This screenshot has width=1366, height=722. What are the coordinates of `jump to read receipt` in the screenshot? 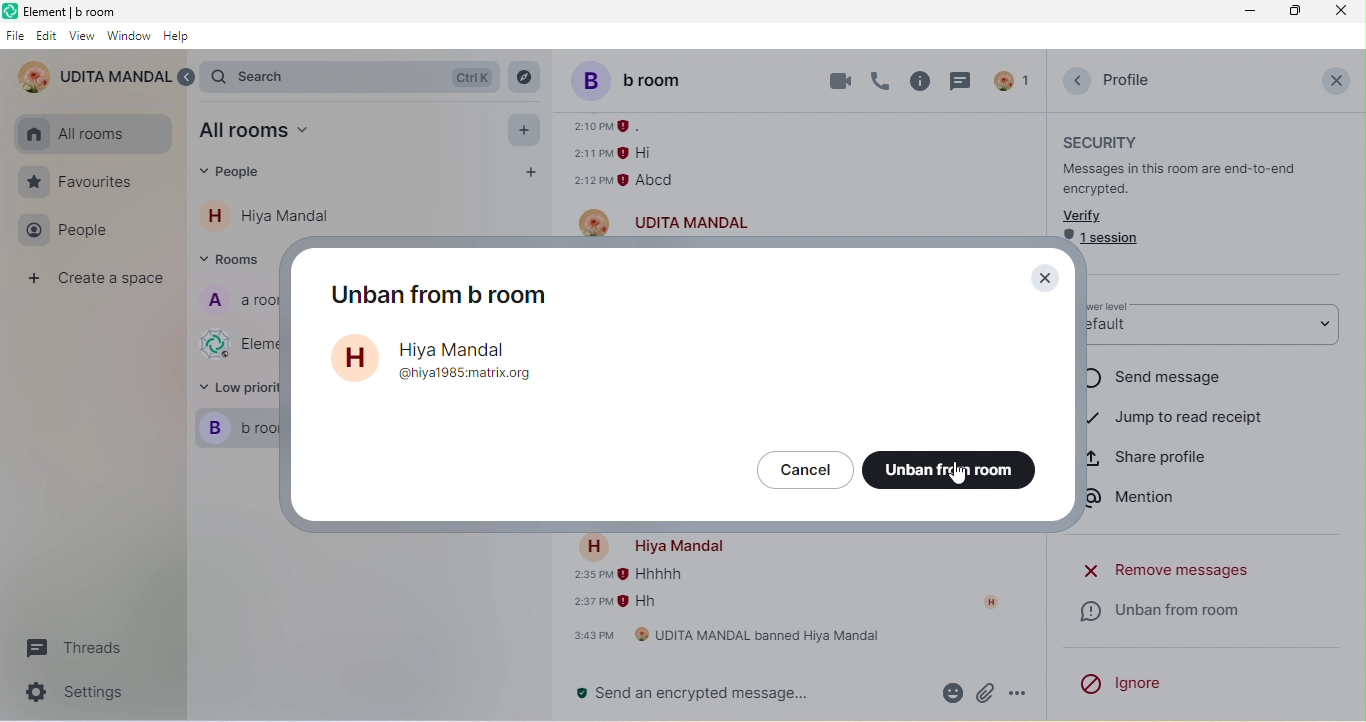 It's located at (1176, 412).